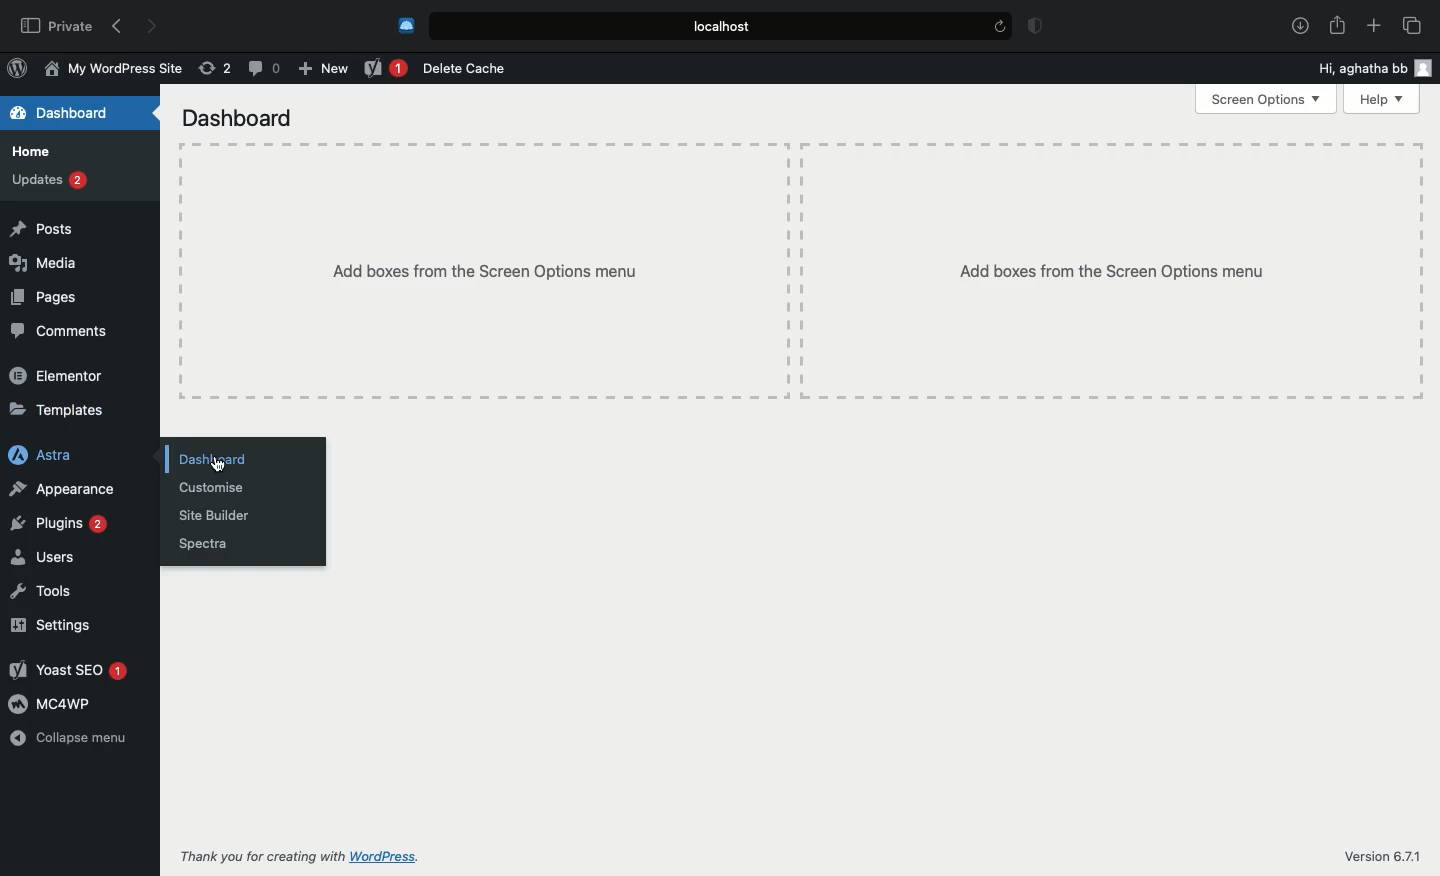 Image resolution: width=1440 pixels, height=876 pixels. I want to click on user icon, so click(1424, 64).